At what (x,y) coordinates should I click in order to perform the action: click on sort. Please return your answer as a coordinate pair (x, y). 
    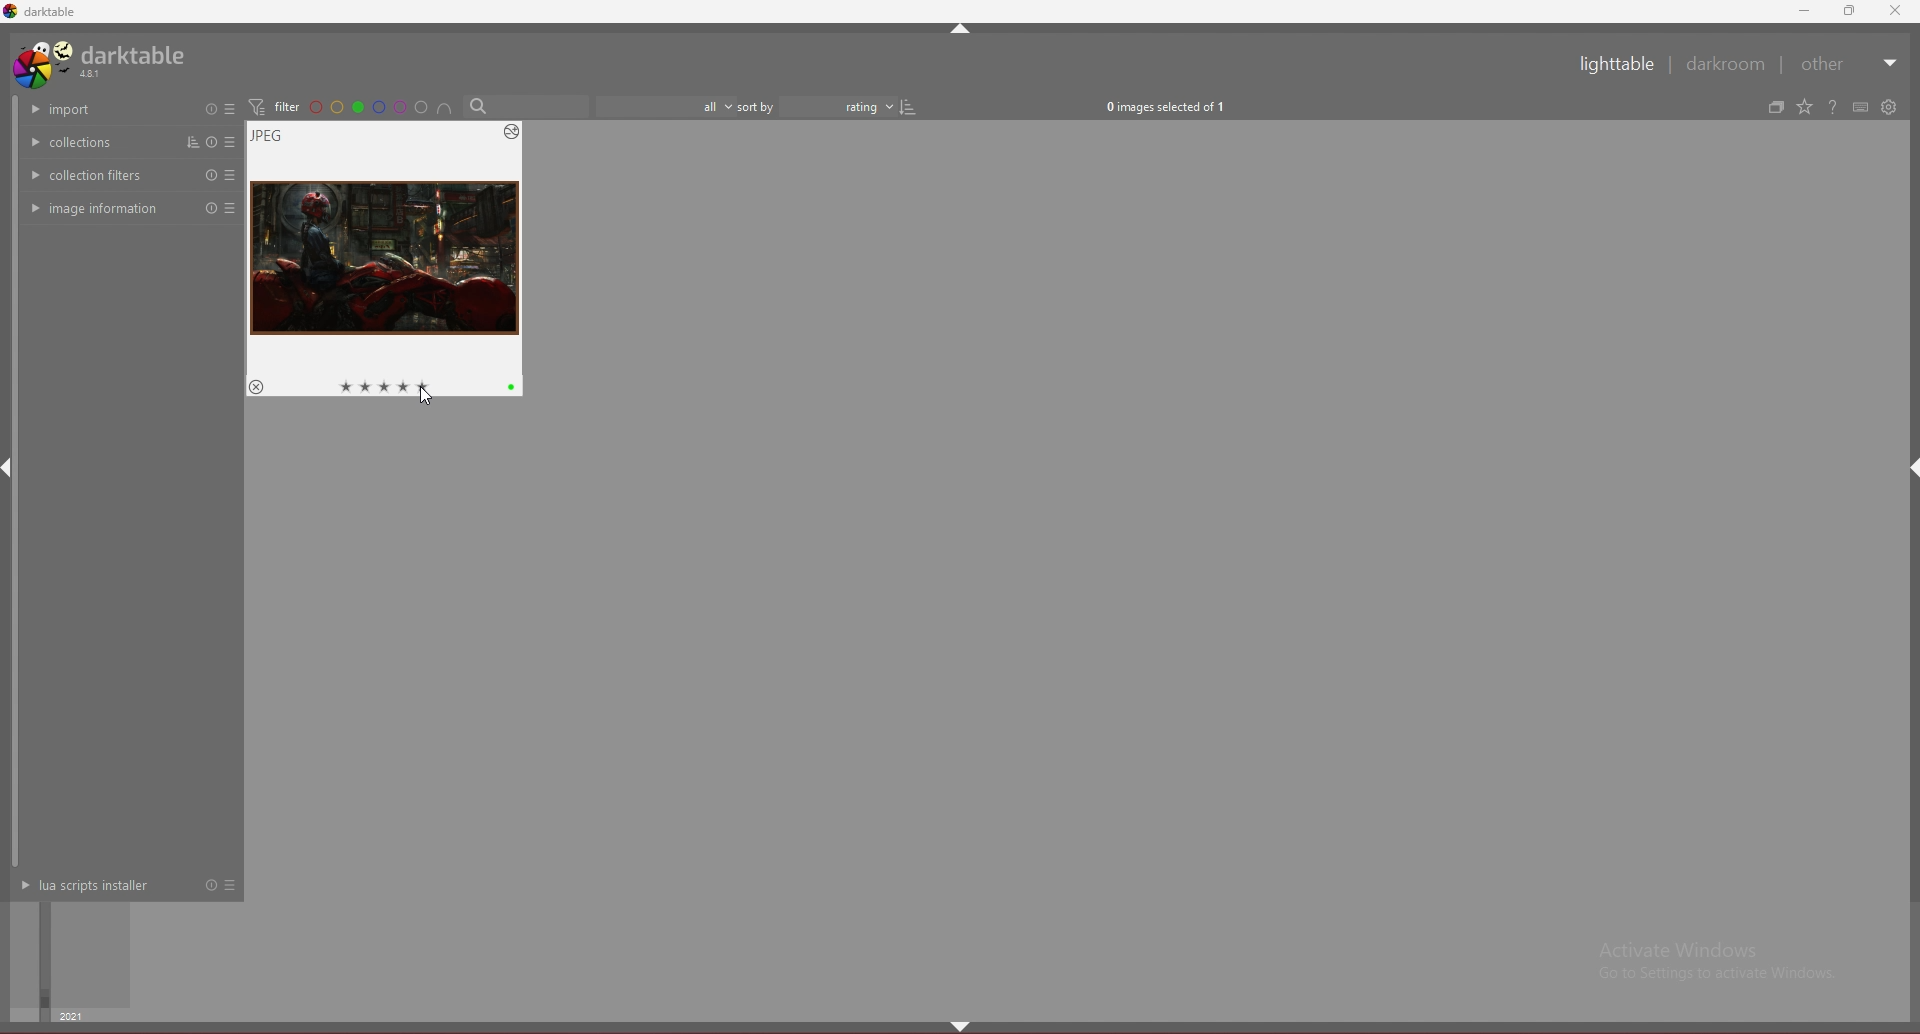
    Looking at the image, I should click on (193, 142).